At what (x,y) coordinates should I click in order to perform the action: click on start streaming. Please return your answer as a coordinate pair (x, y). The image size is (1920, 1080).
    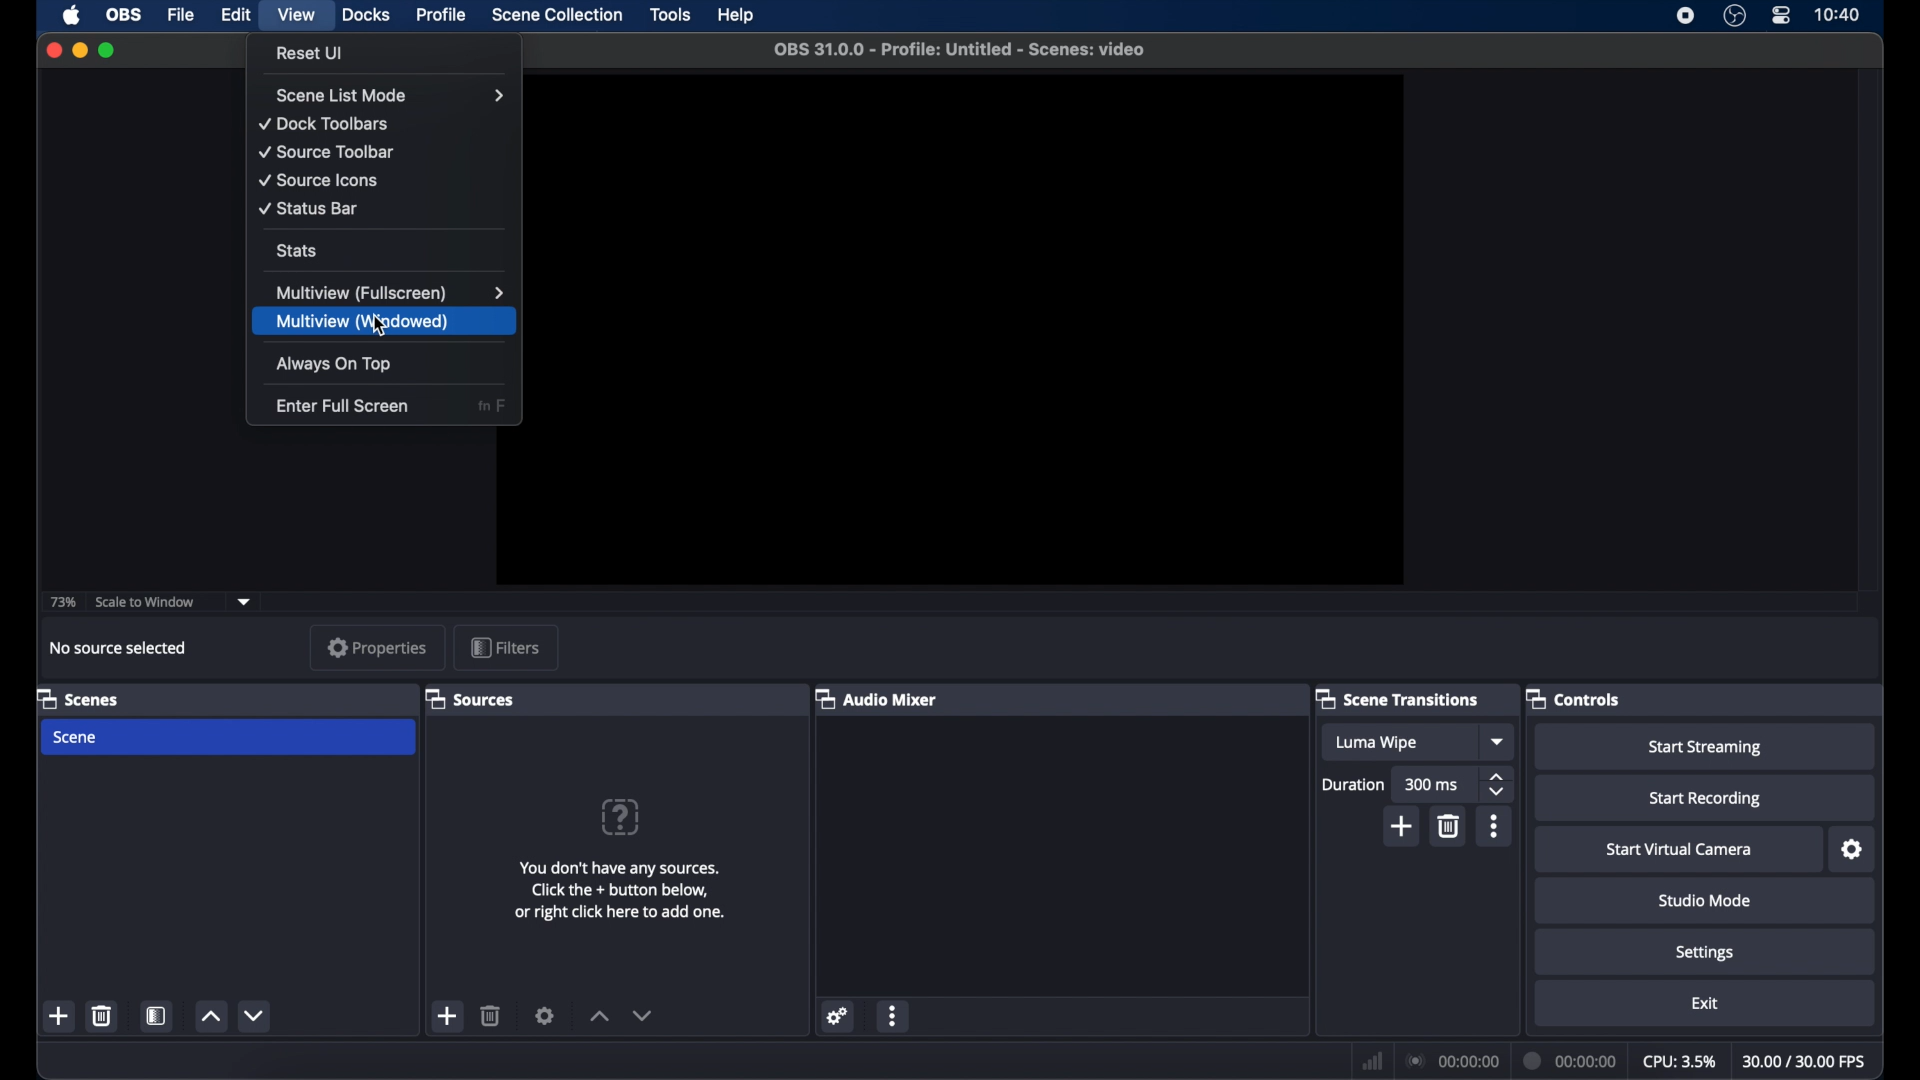
    Looking at the image, I should click on (1705, 745).